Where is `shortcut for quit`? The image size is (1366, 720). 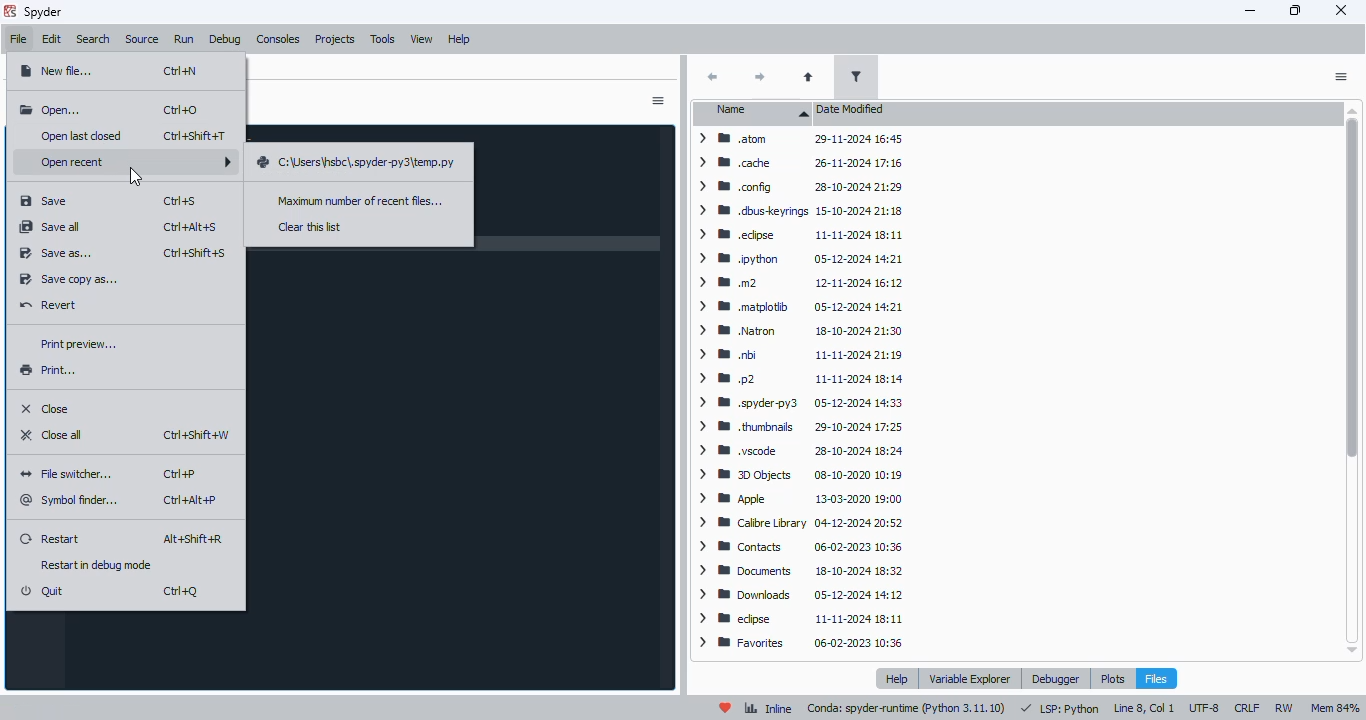 shortcut for quit is located at coordinates (180, 591).